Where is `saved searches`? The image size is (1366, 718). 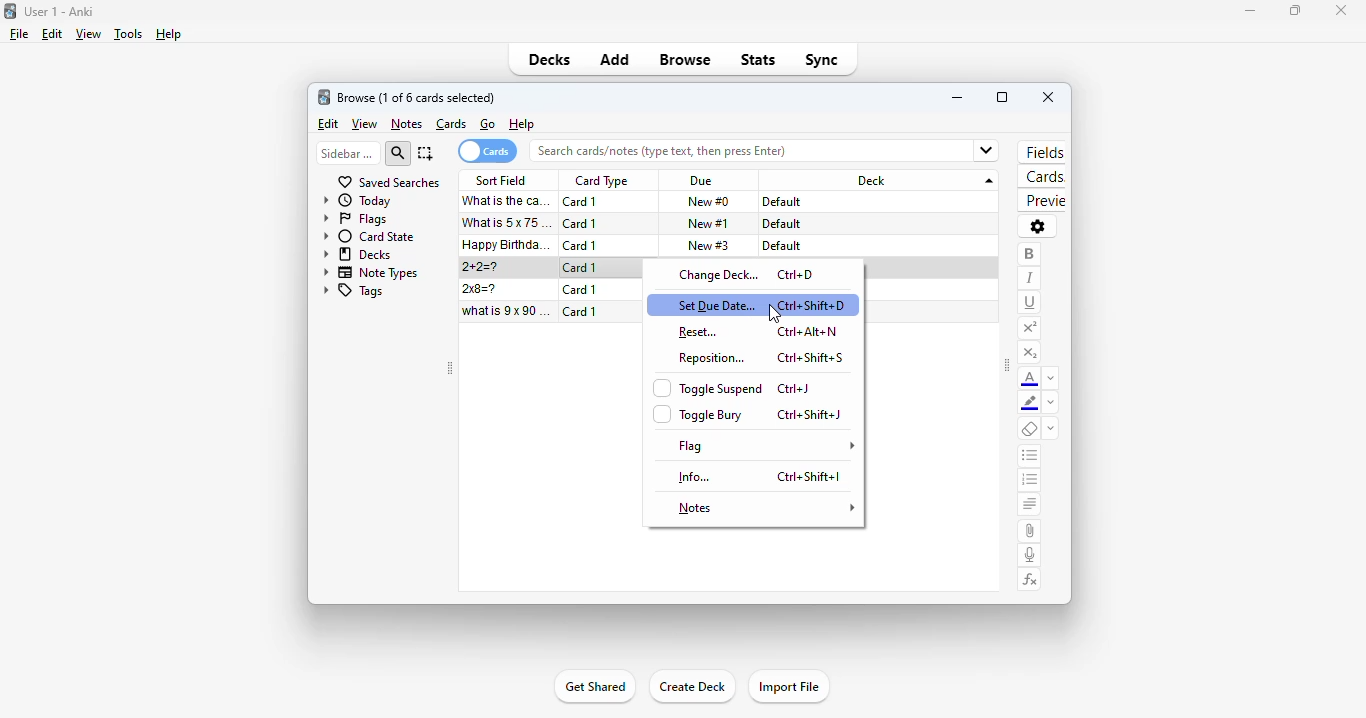 saved searches is located at coordinates (388, 182).